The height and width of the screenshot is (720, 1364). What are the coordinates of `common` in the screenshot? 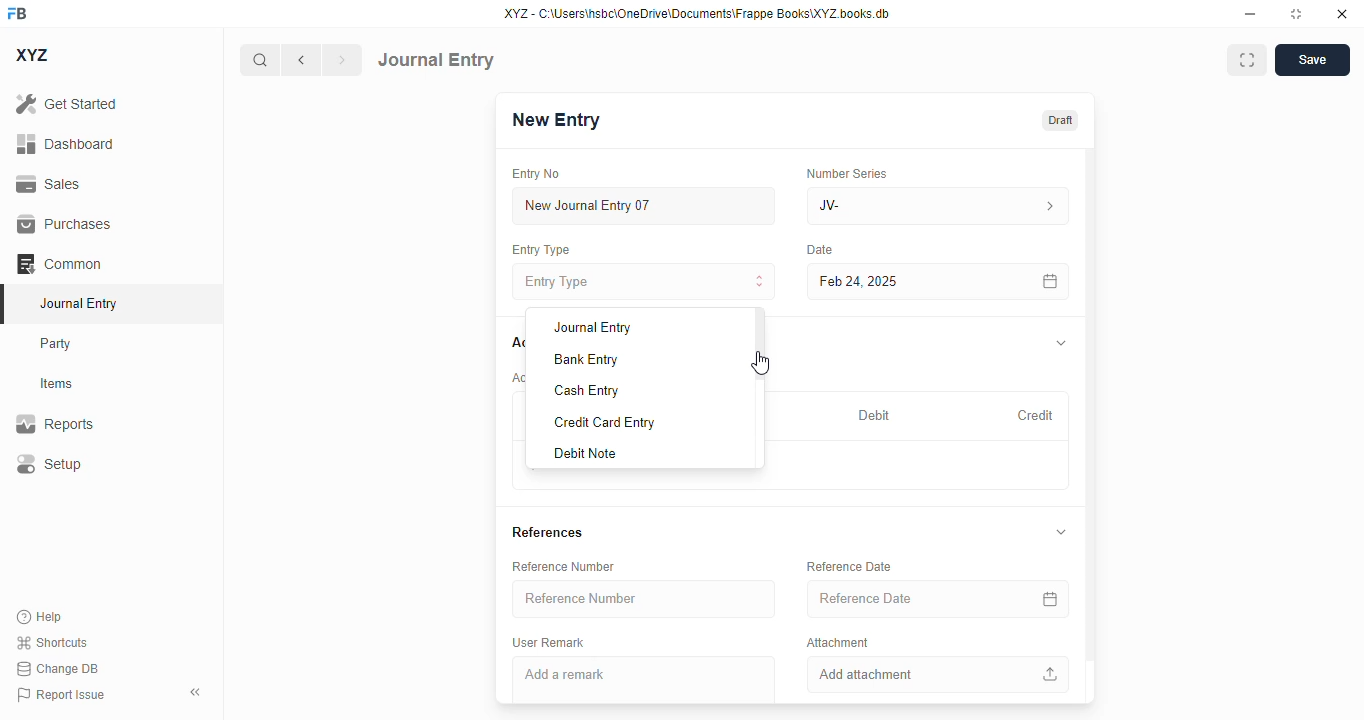 It's located at (59, 263).